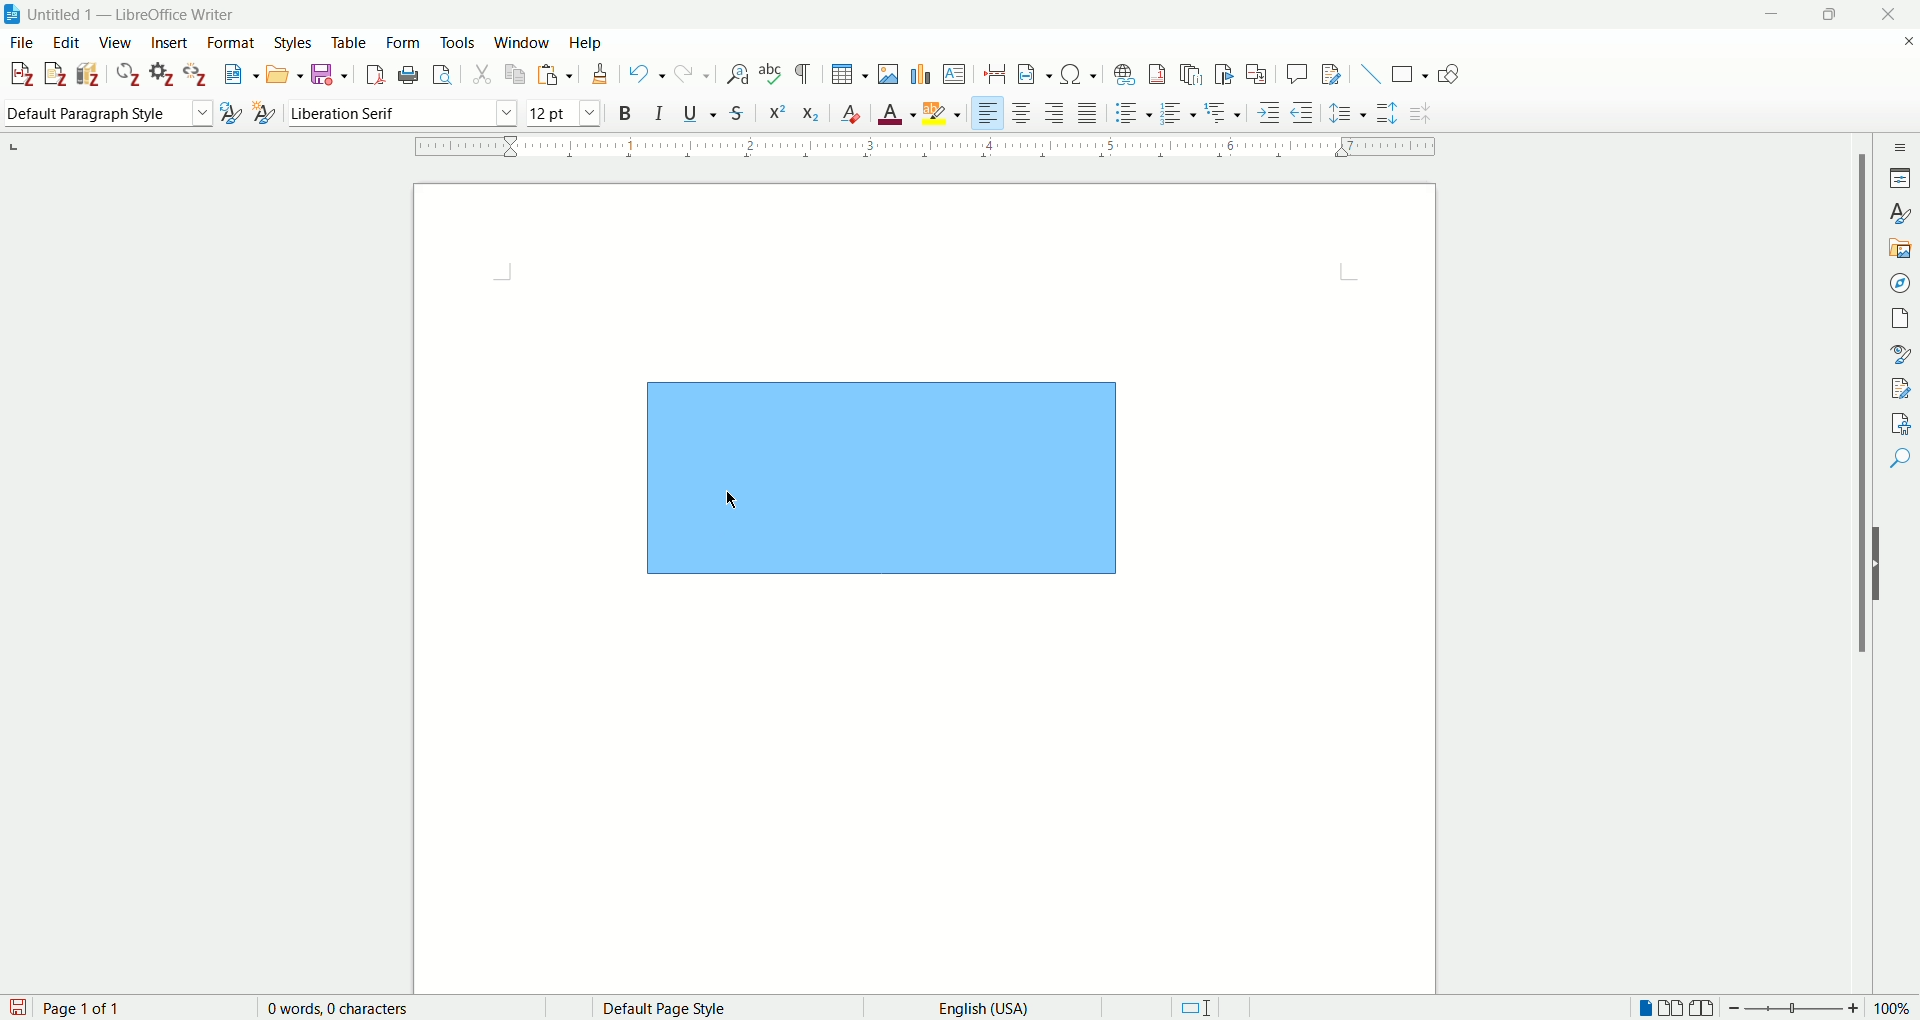 This screenshot has width=1920, height=1020. Describe the element at coordinates (927, 146) in the screenshot. I see `ruler` at that location.